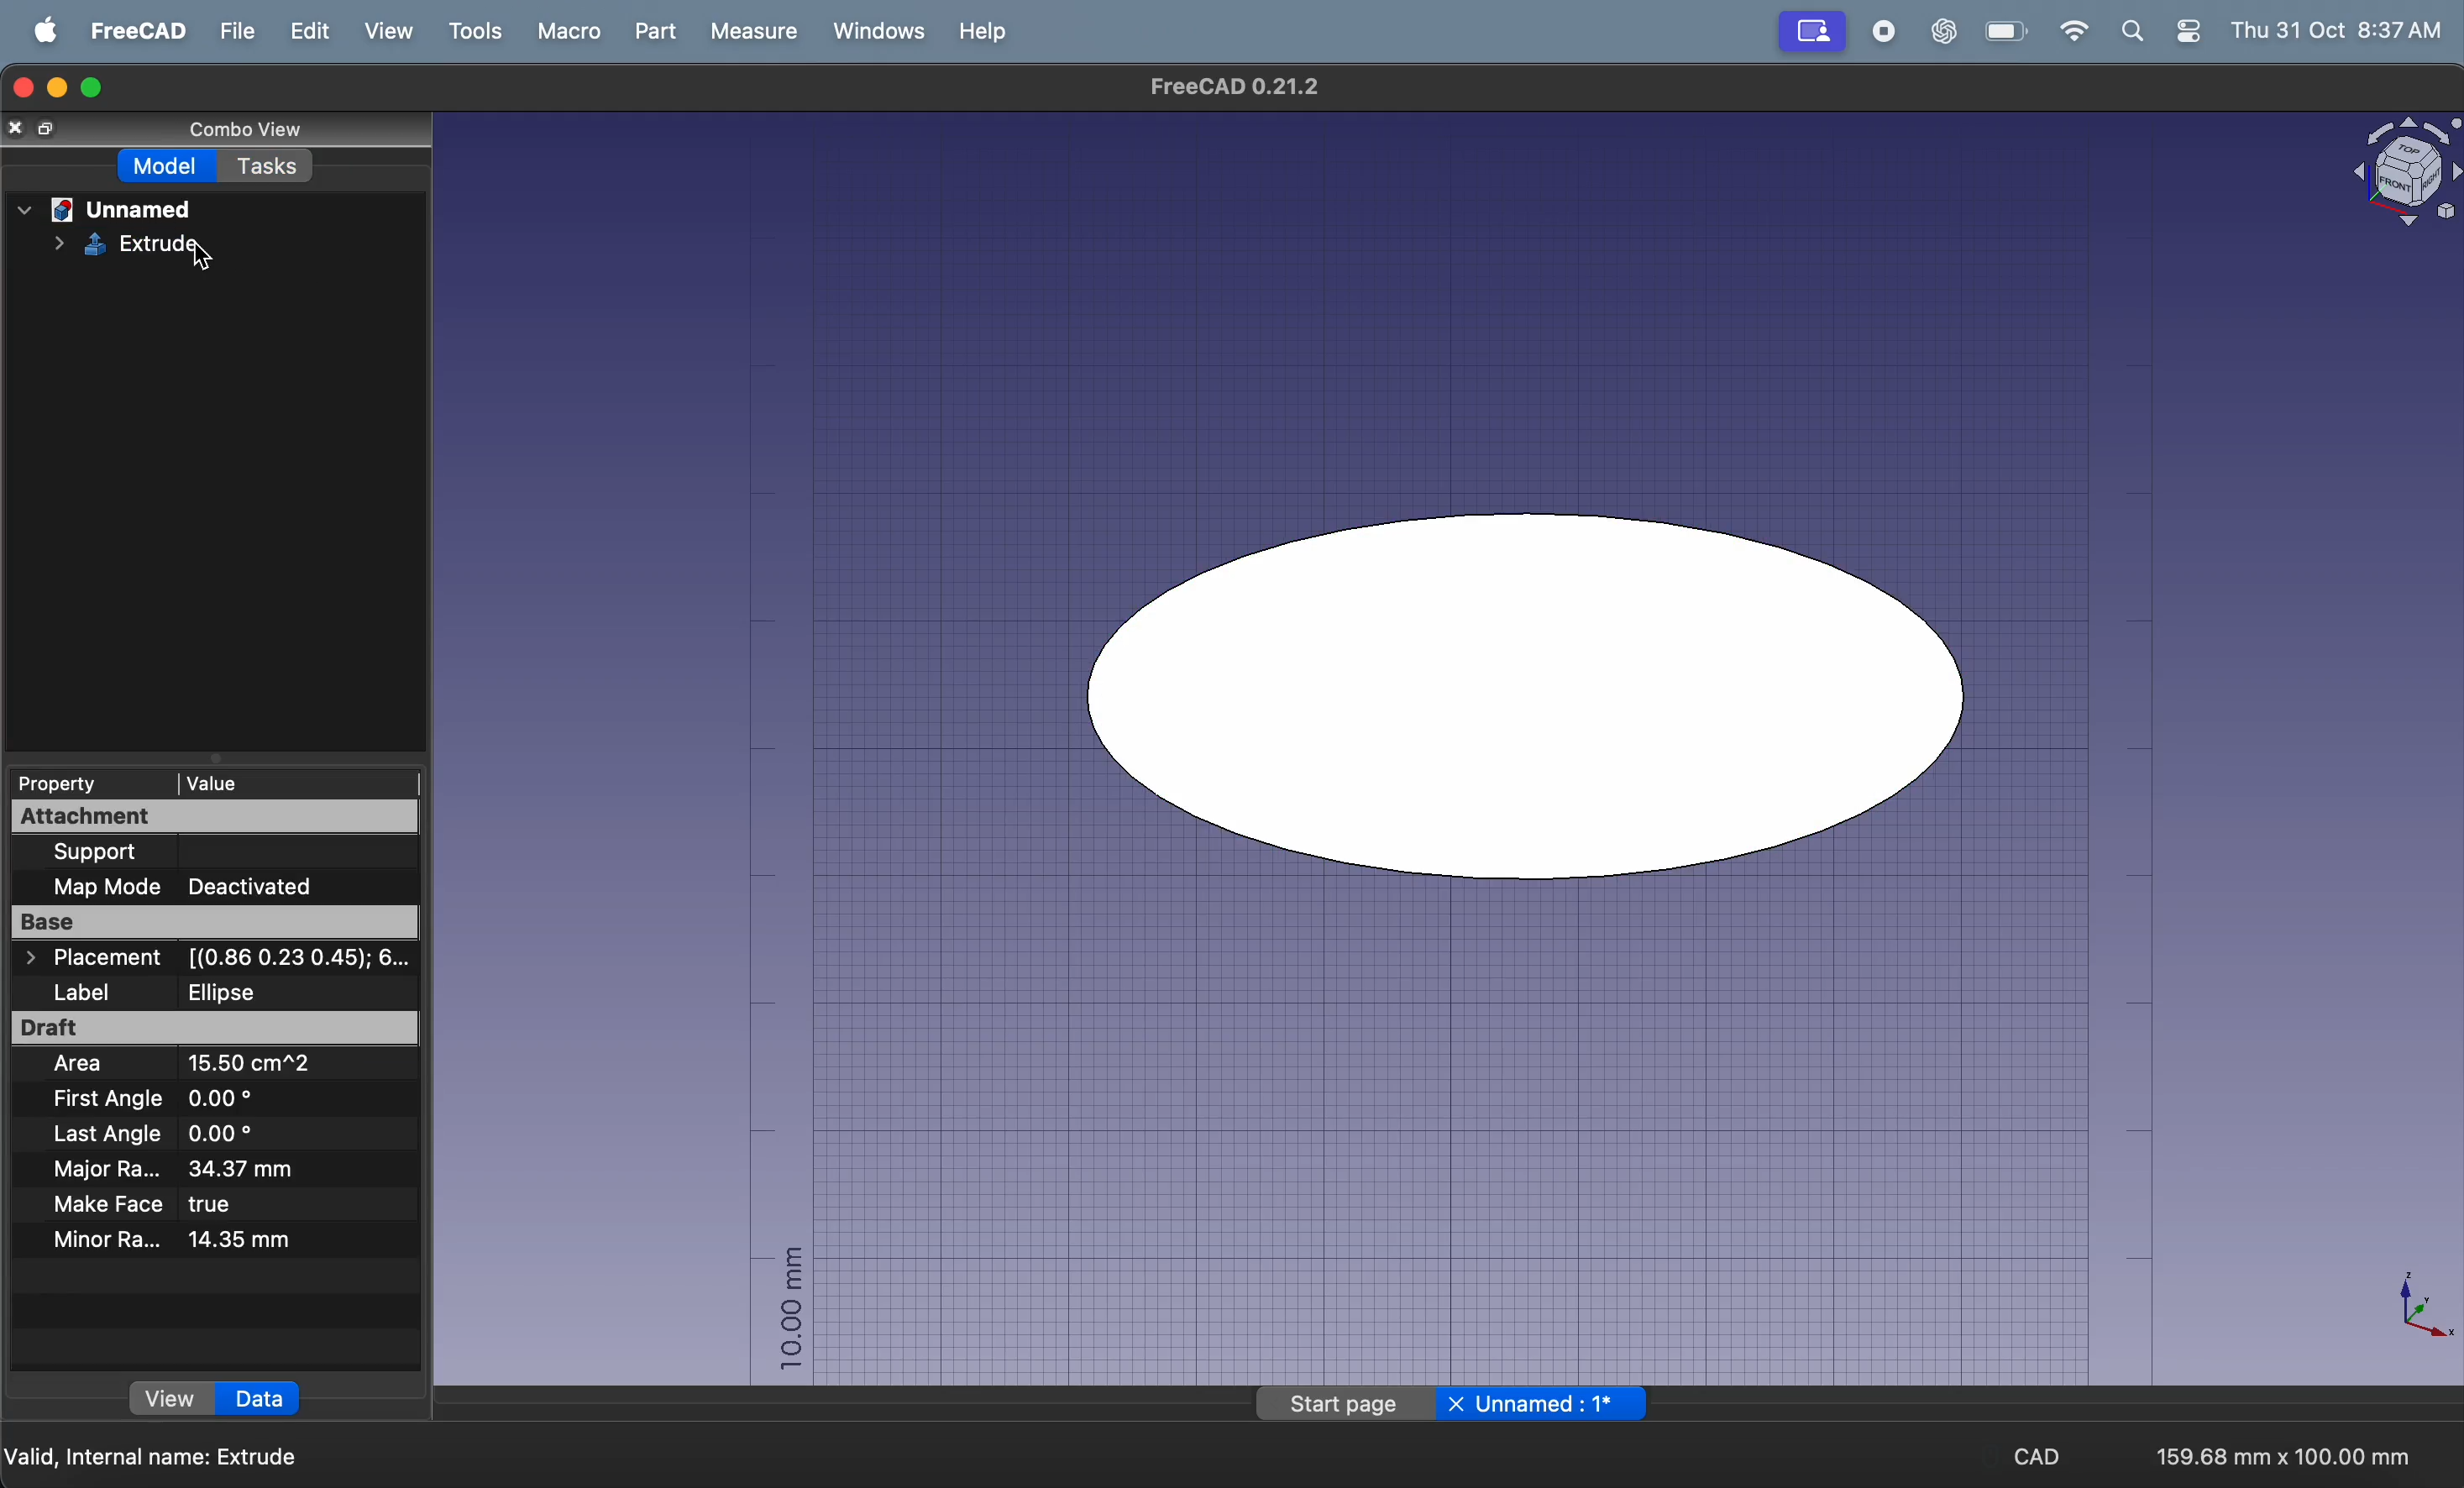 The width and height of the screenshot is (2464, 1488). Describe the element at coordinates (61, 90) in the screenshot. I see `minimize` at that location.